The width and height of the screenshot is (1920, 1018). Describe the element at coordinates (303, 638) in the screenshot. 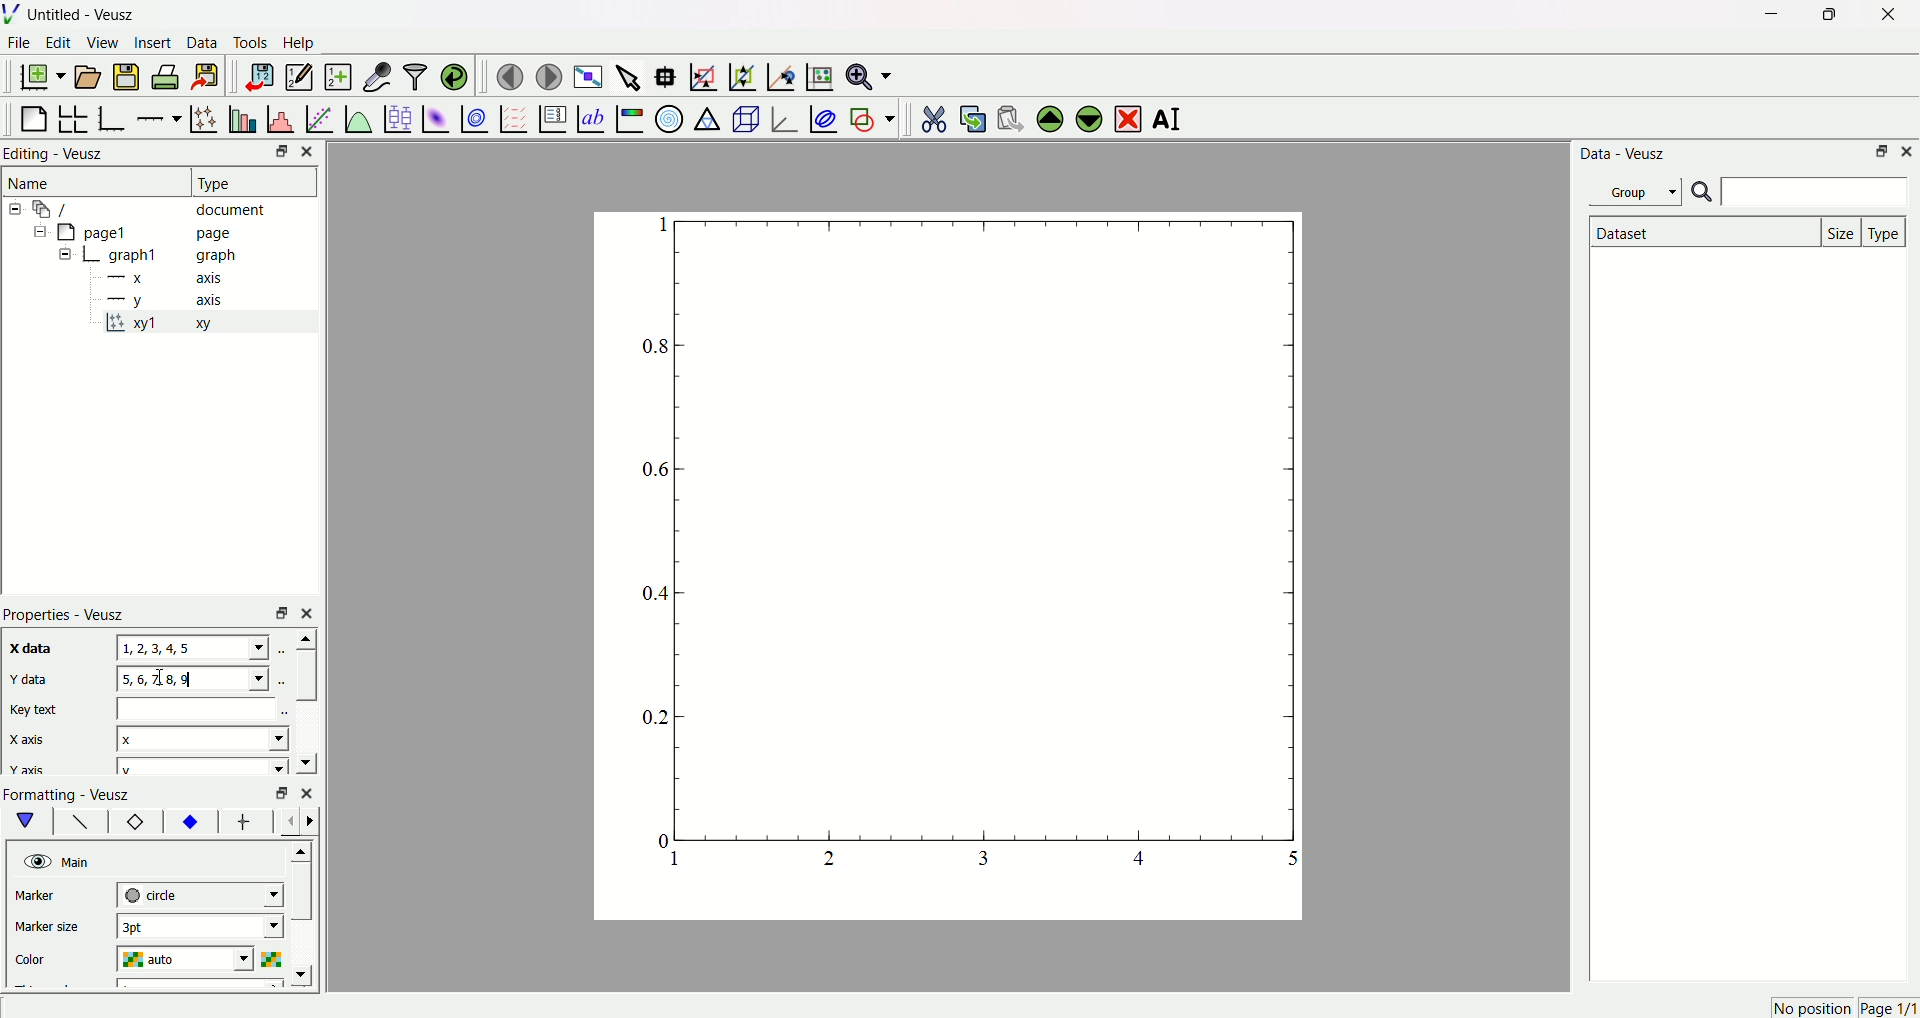

I see `move up` at that location.